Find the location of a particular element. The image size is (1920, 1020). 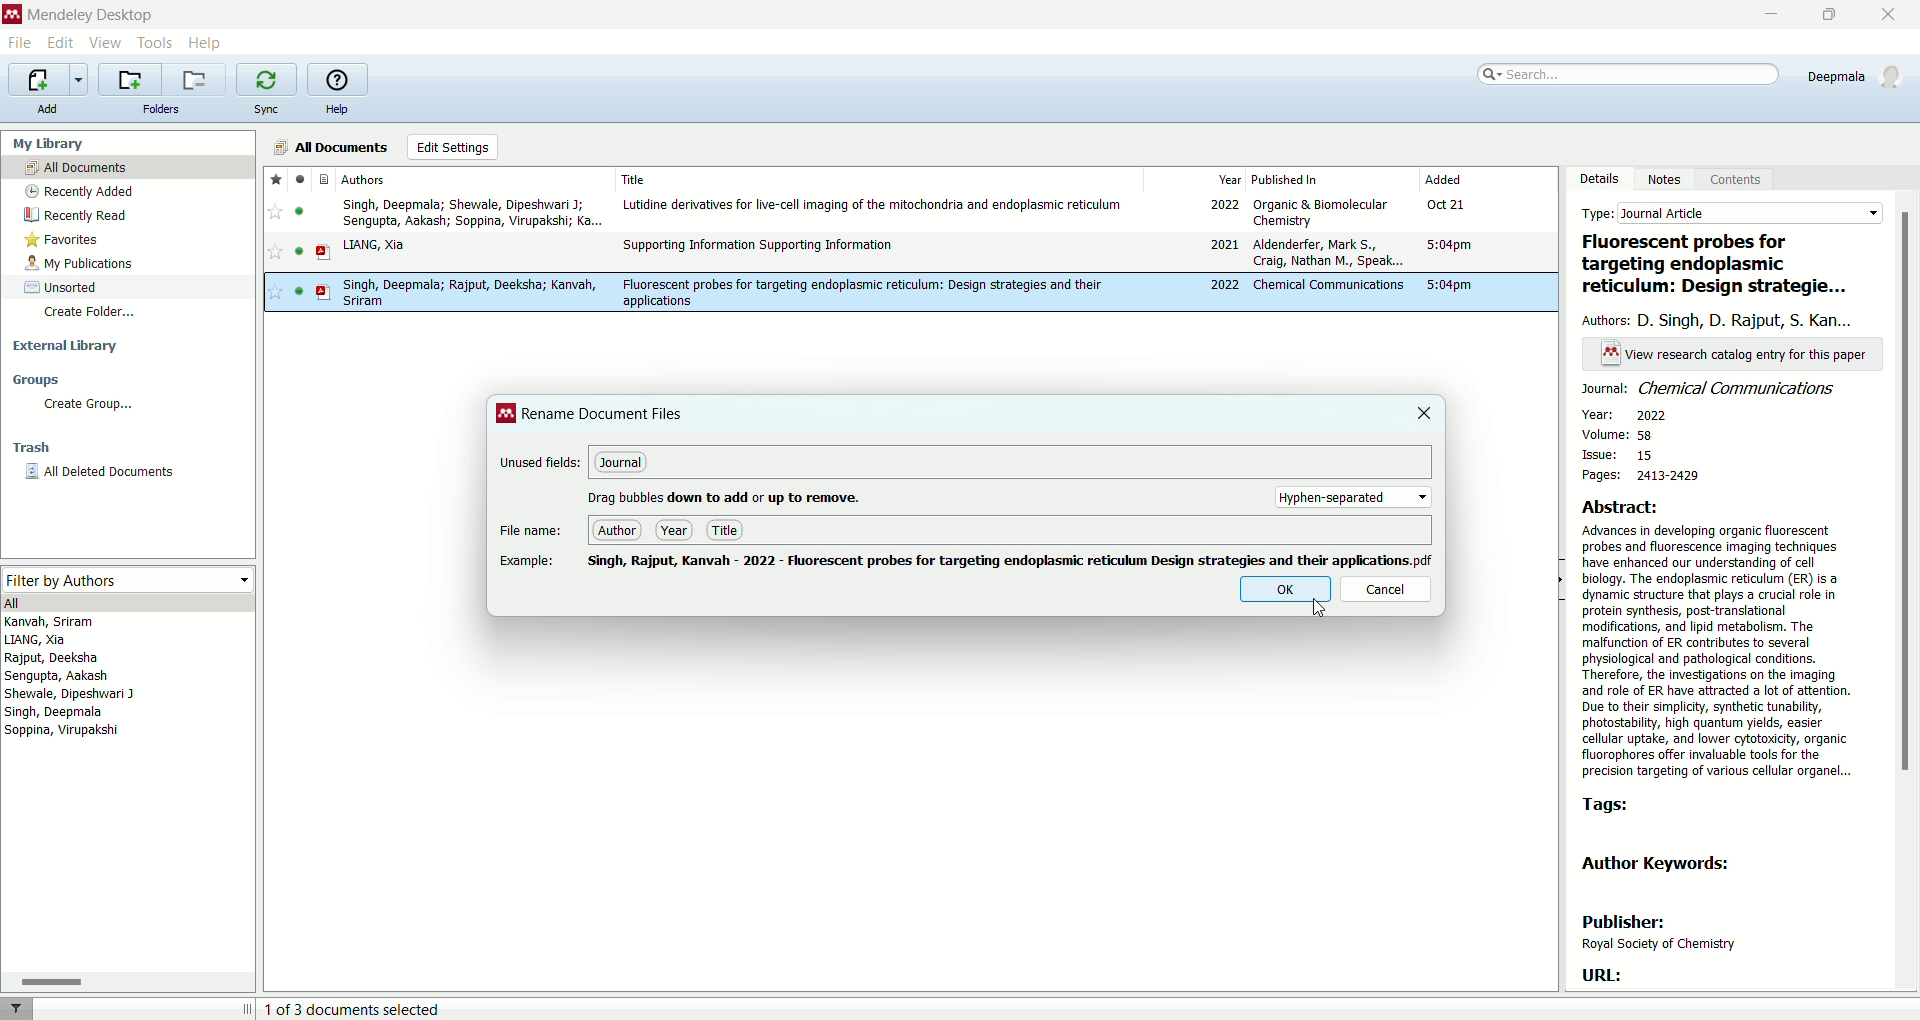

2021 is located at coordinates (1220, 245).